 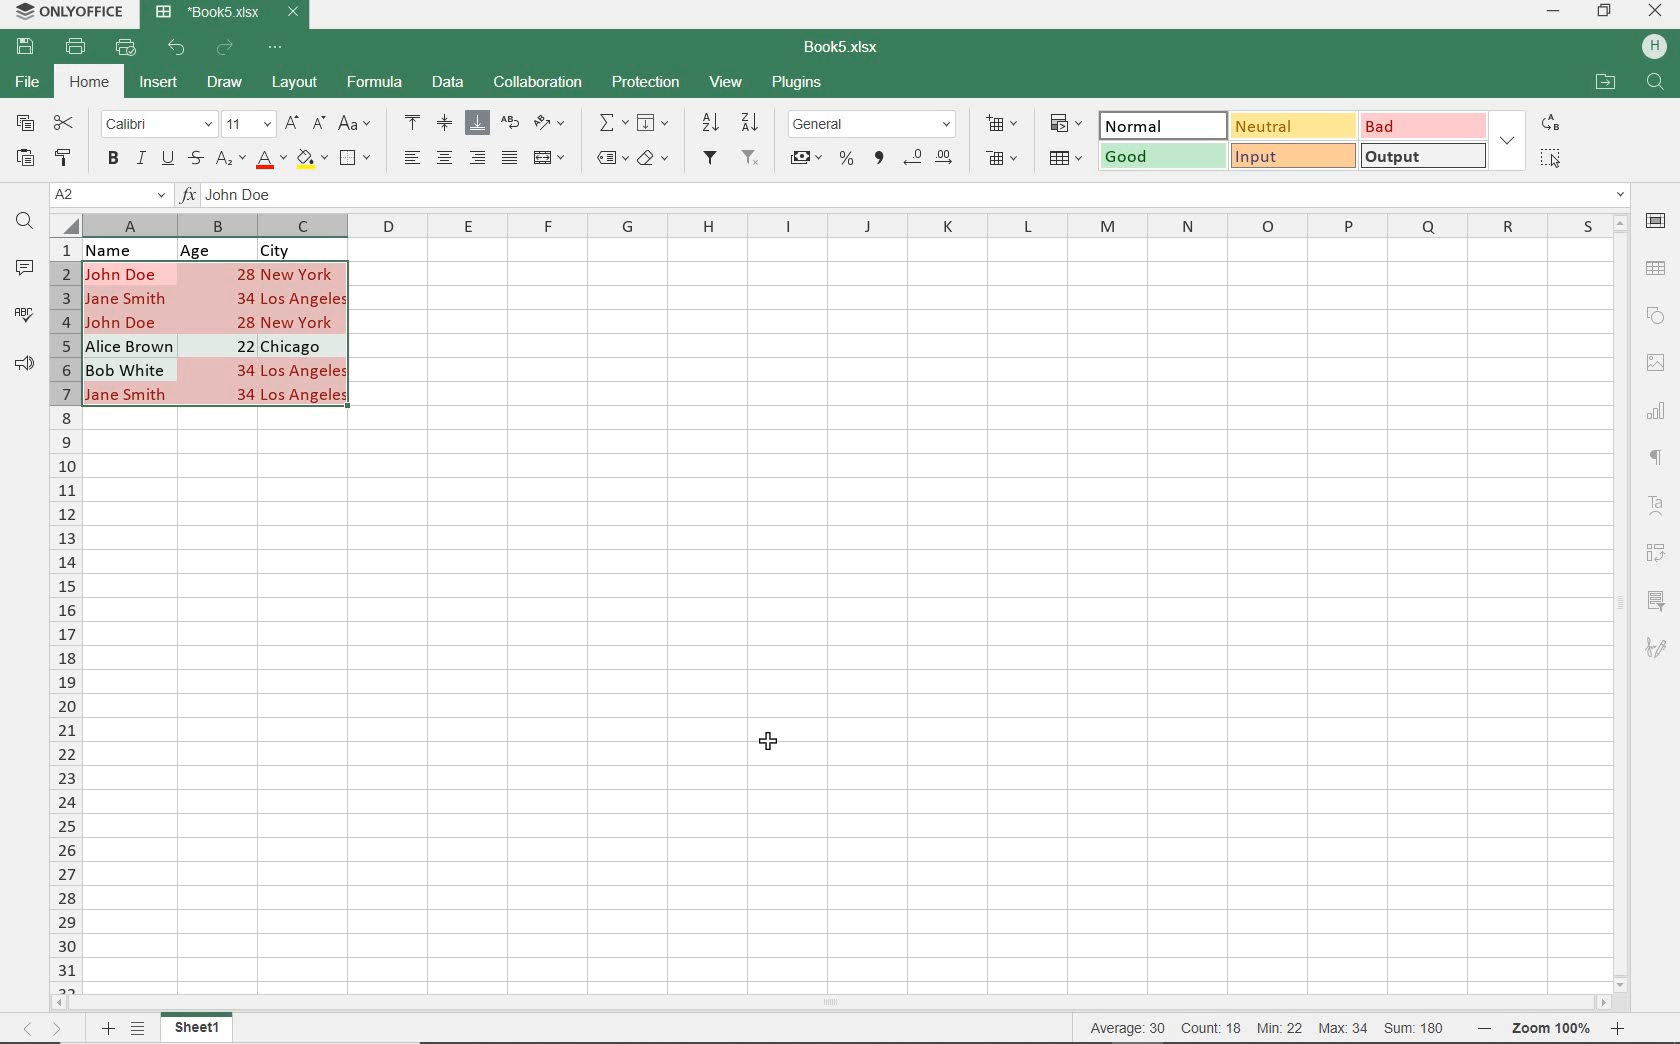 What do you see at coordinates (849, 48) in the screenshot?
I see `DOCUMENT NAME` at bounding box center [849, 48].